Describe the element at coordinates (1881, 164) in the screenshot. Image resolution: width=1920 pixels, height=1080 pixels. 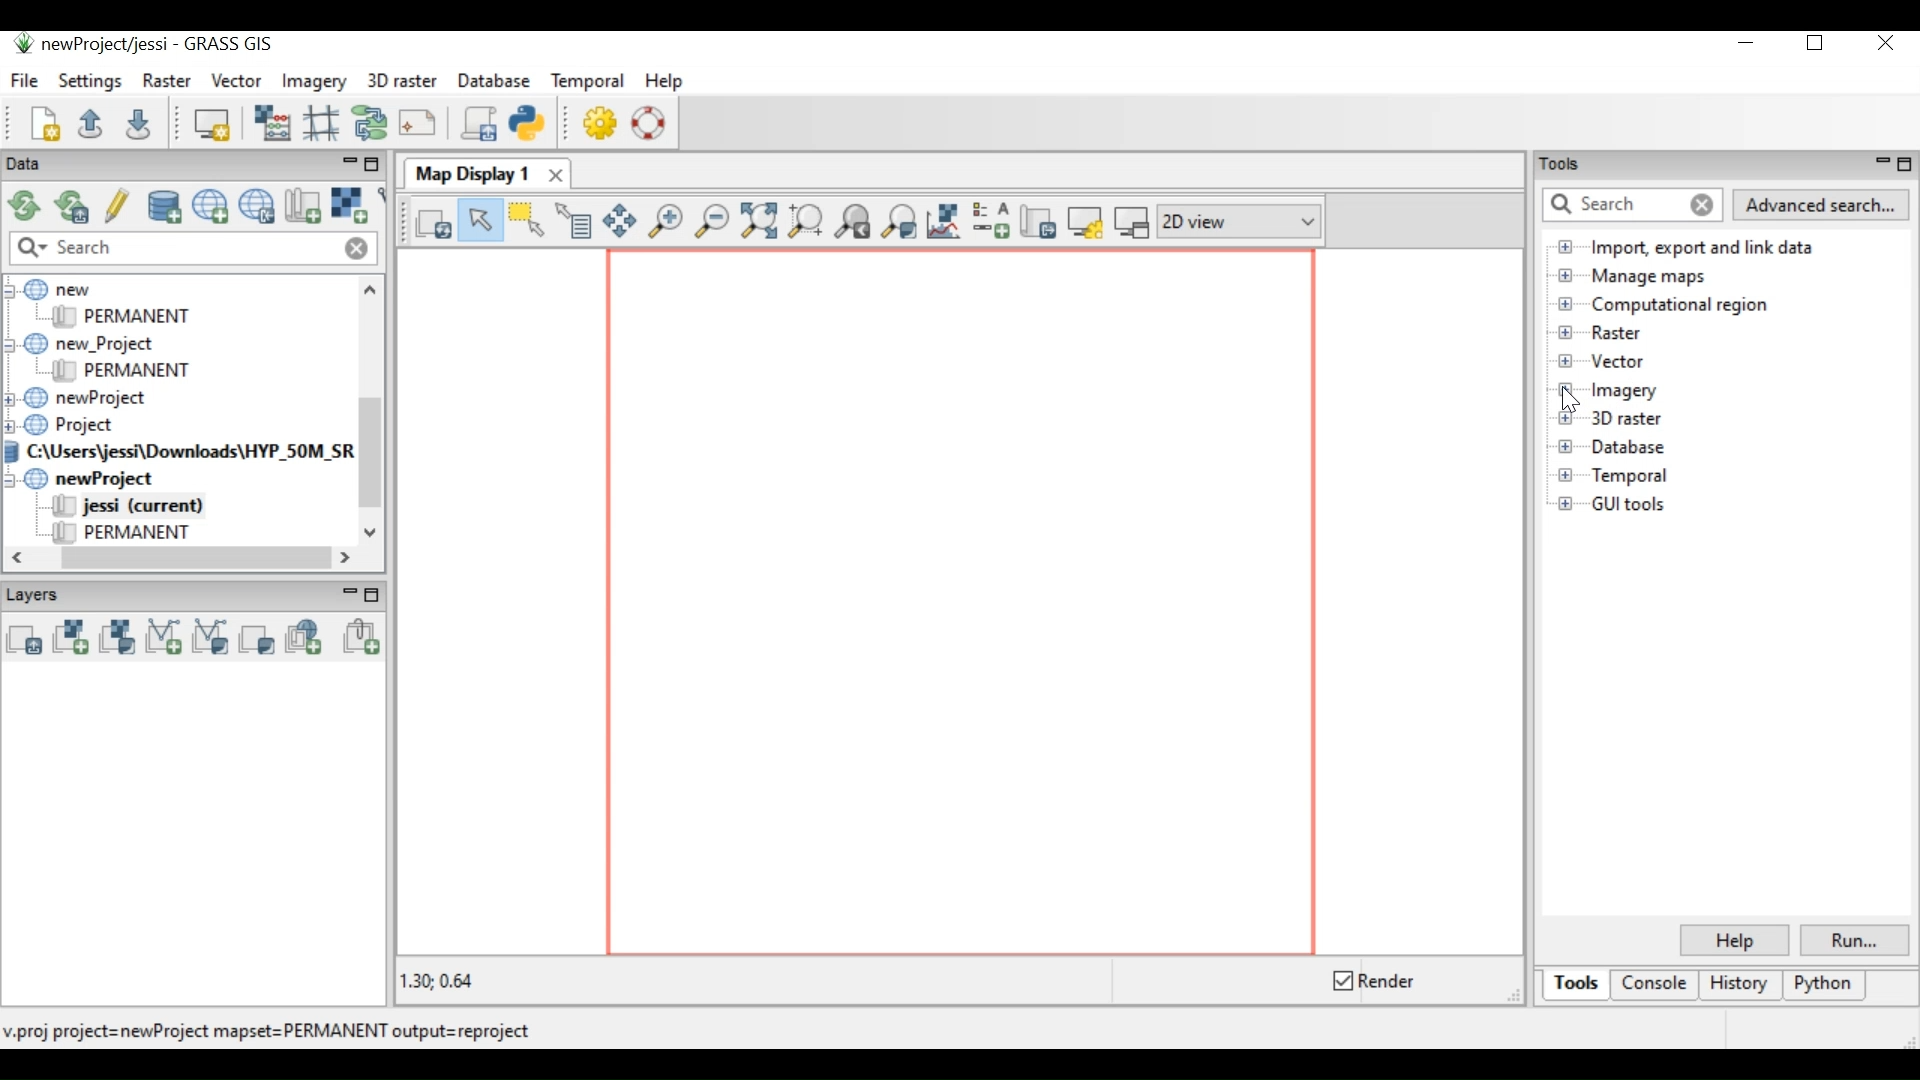
I see `Minimize` at that location.